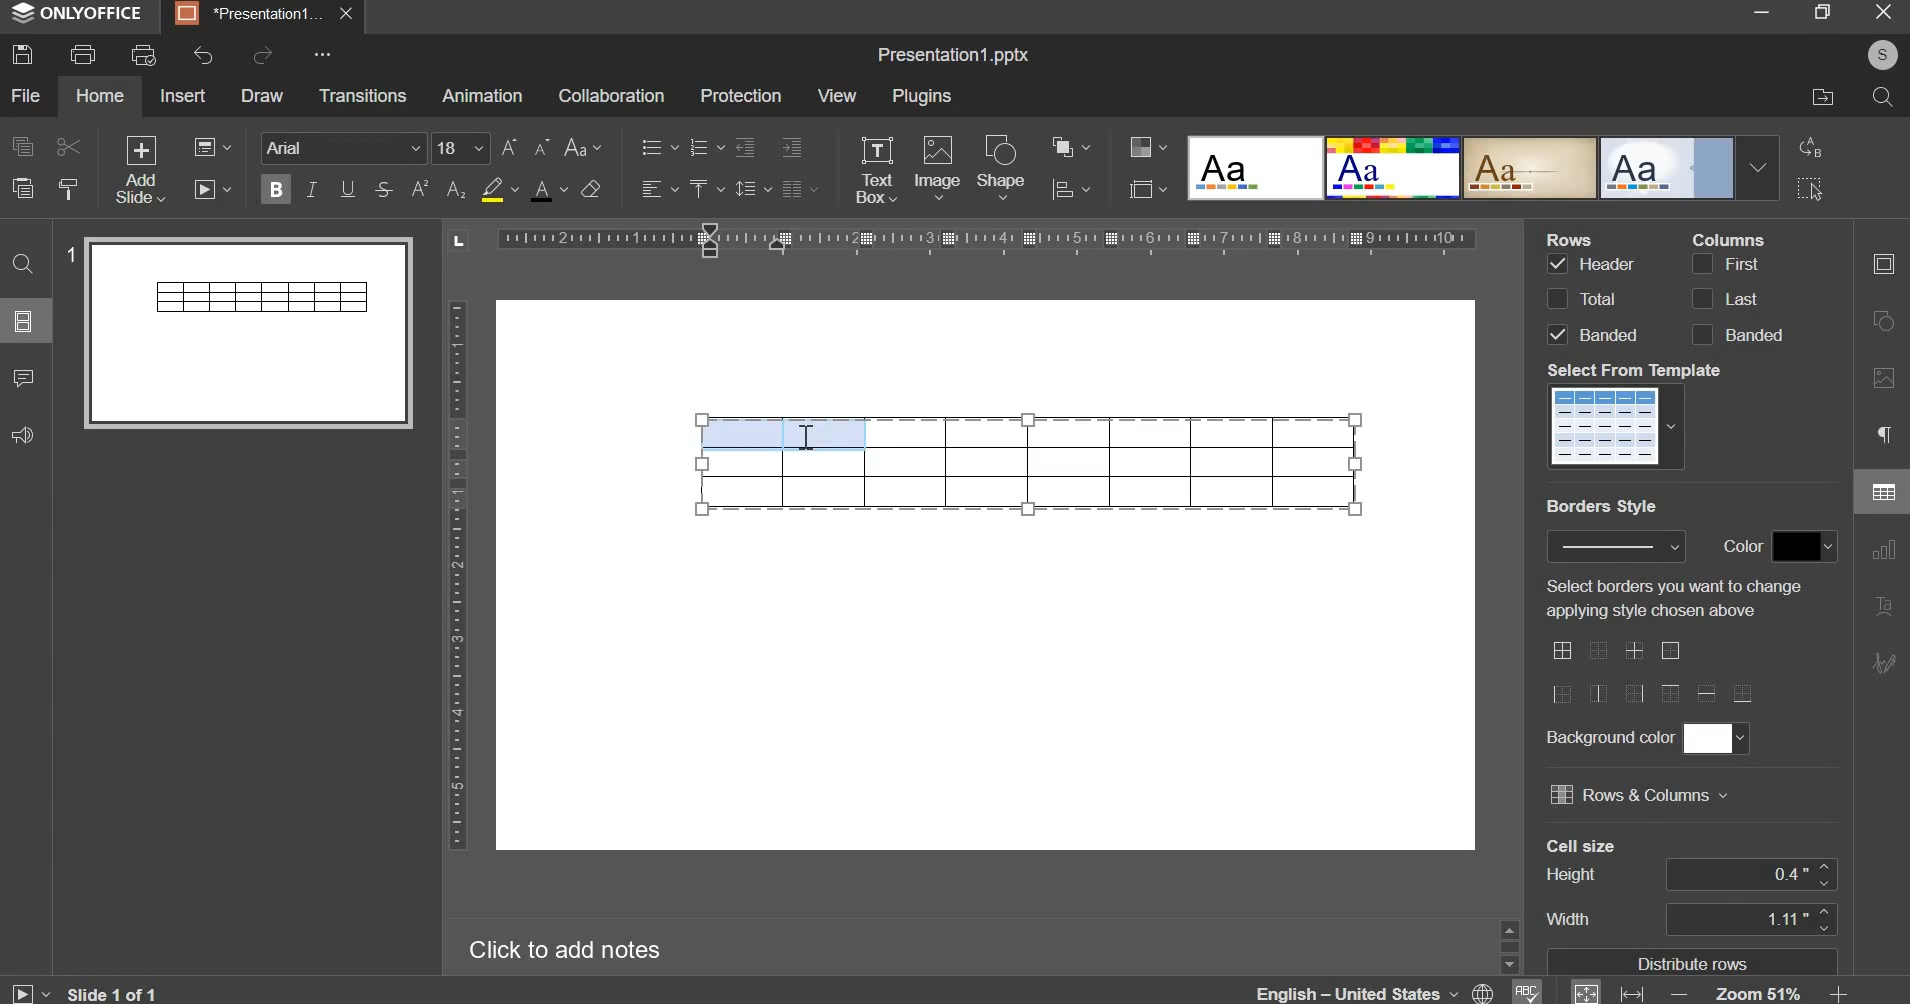  What do you see at coordinates (261, 14) in the screenshot?
I see `Presentation tab` at bounding box center [261, 14].